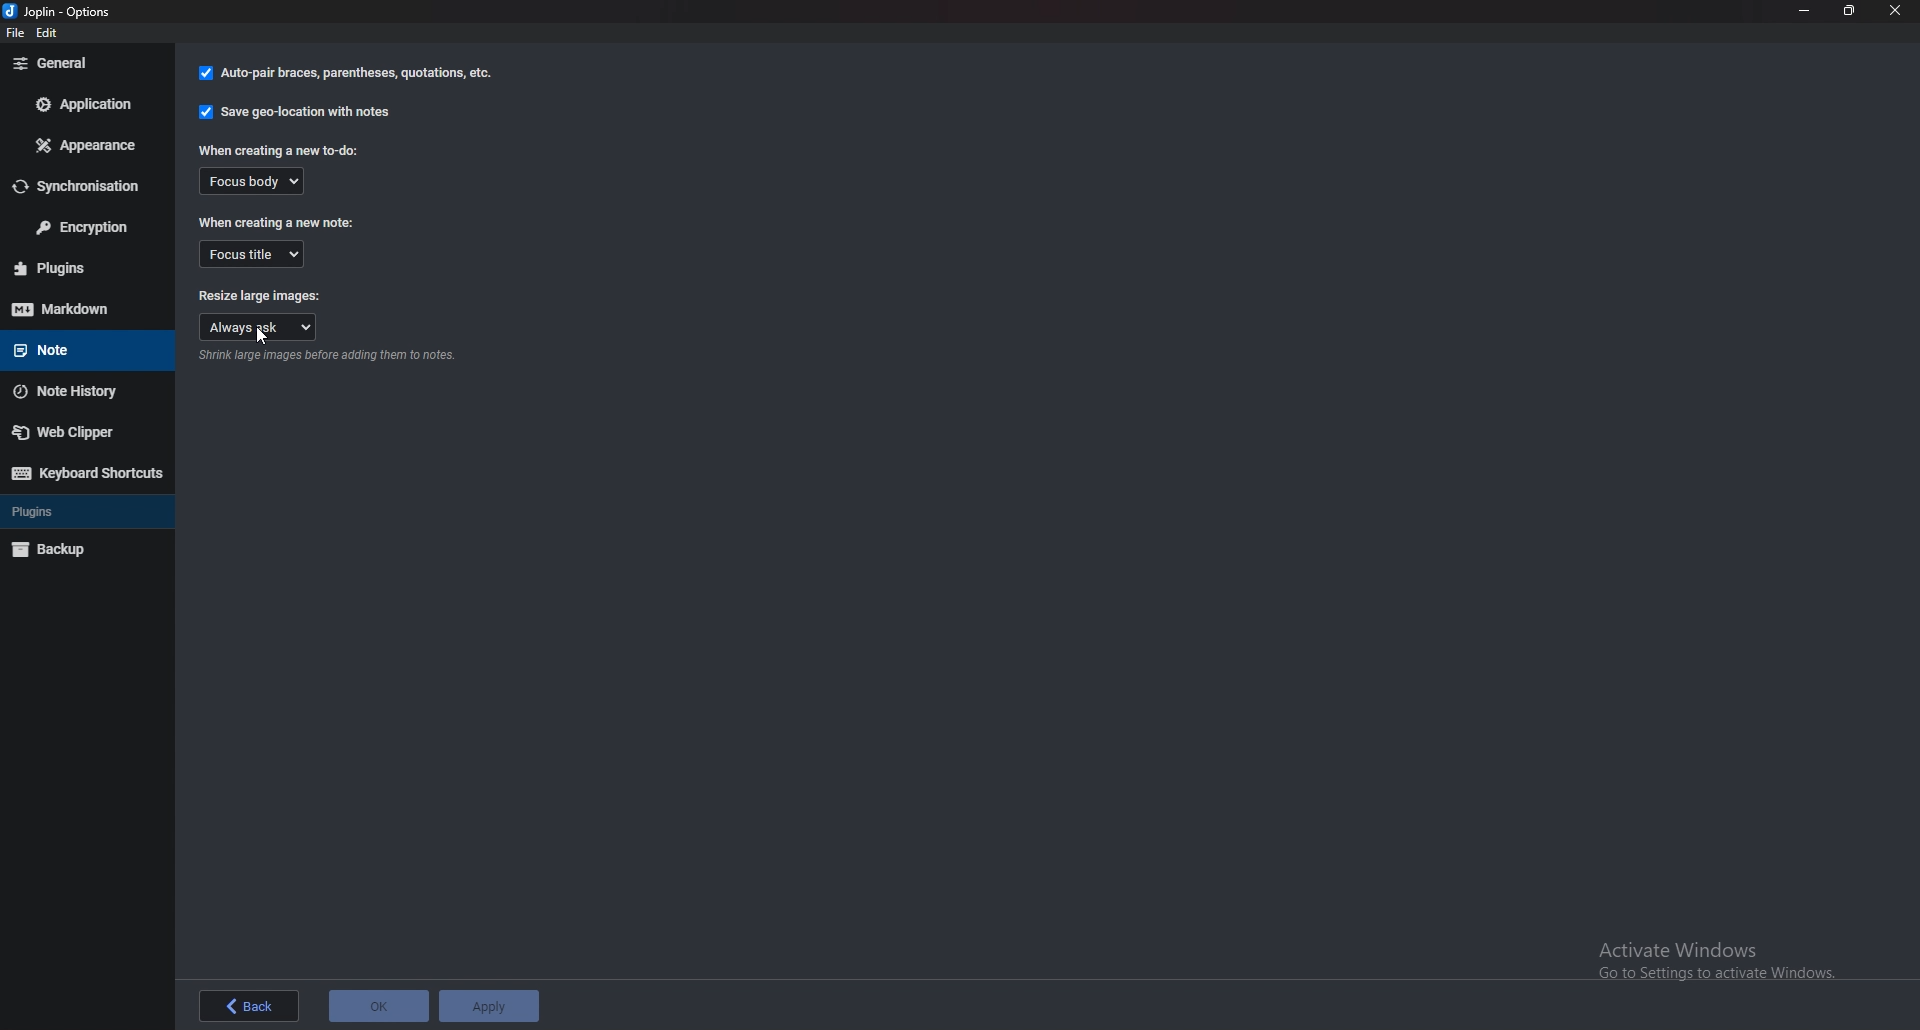 This screenshot has height=1030, width=1920. Describe the element at coordinates (79, 392) in the screenshot. I see `Note history` at that location.